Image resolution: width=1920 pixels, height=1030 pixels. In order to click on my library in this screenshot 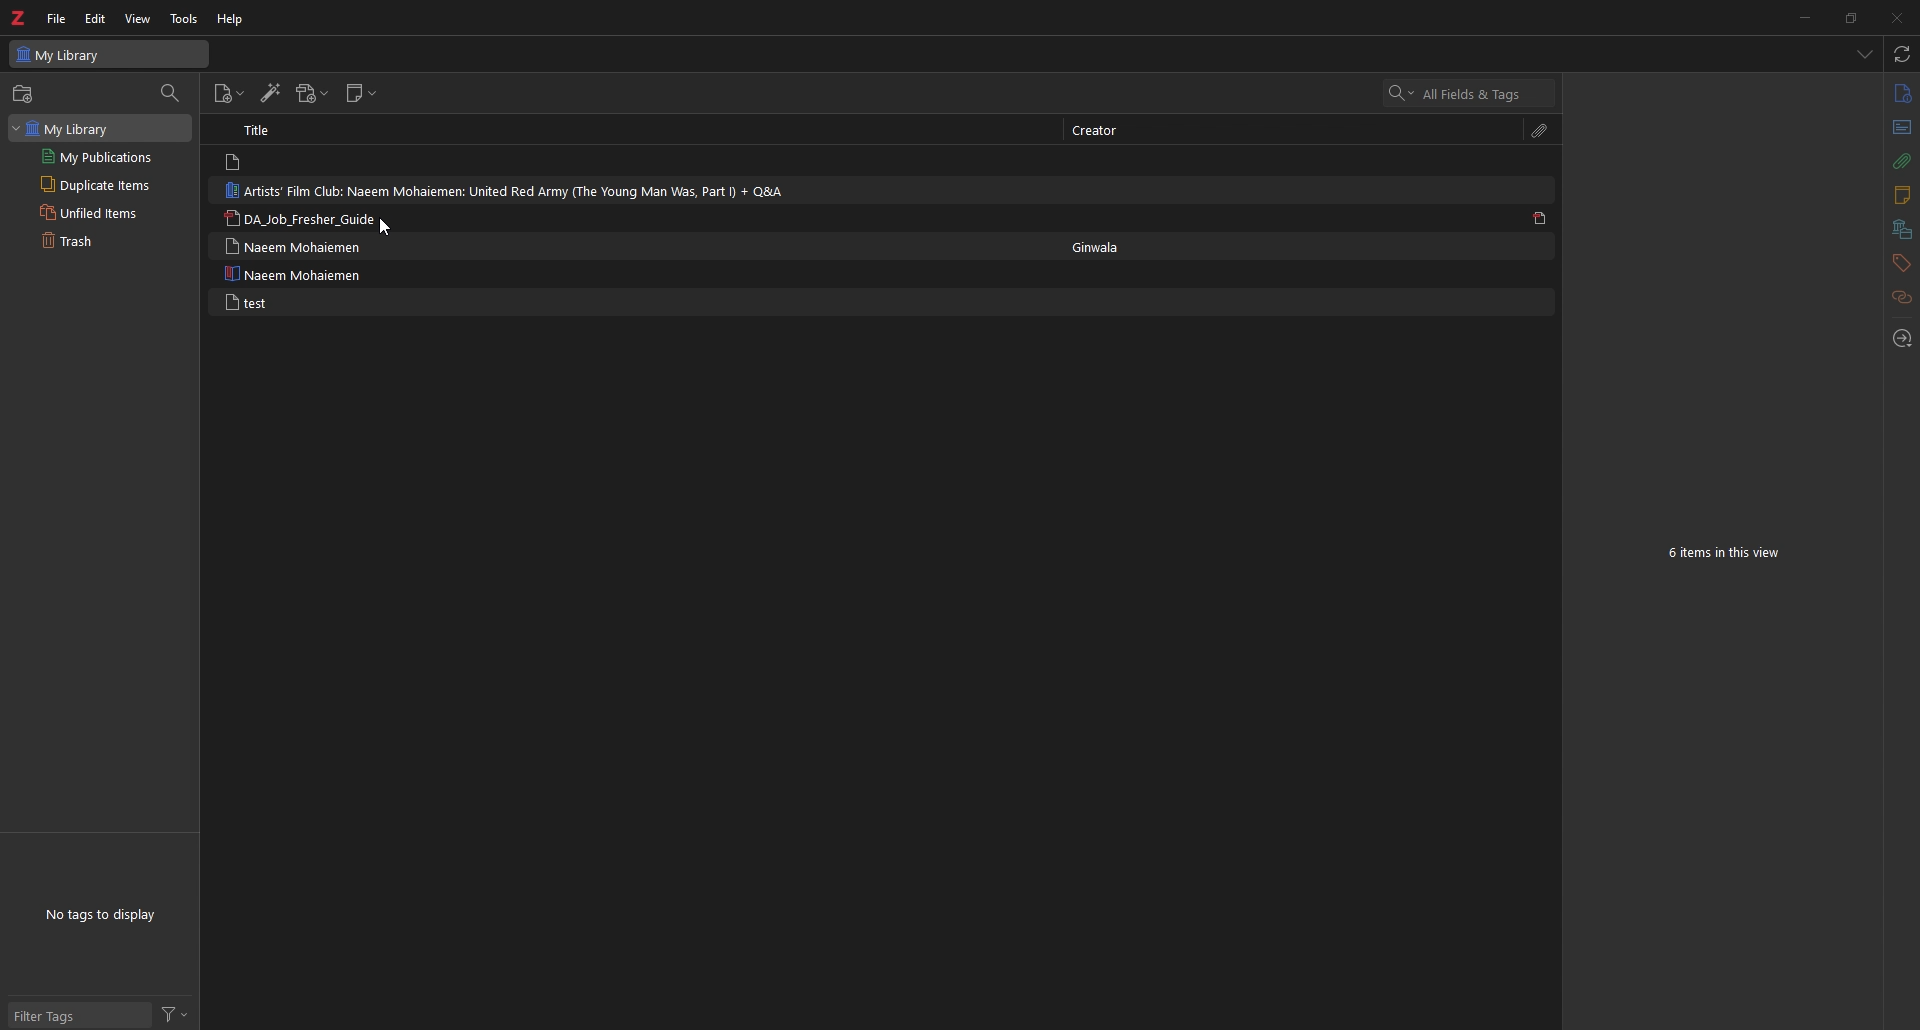, I will do `click(108, 55)`.